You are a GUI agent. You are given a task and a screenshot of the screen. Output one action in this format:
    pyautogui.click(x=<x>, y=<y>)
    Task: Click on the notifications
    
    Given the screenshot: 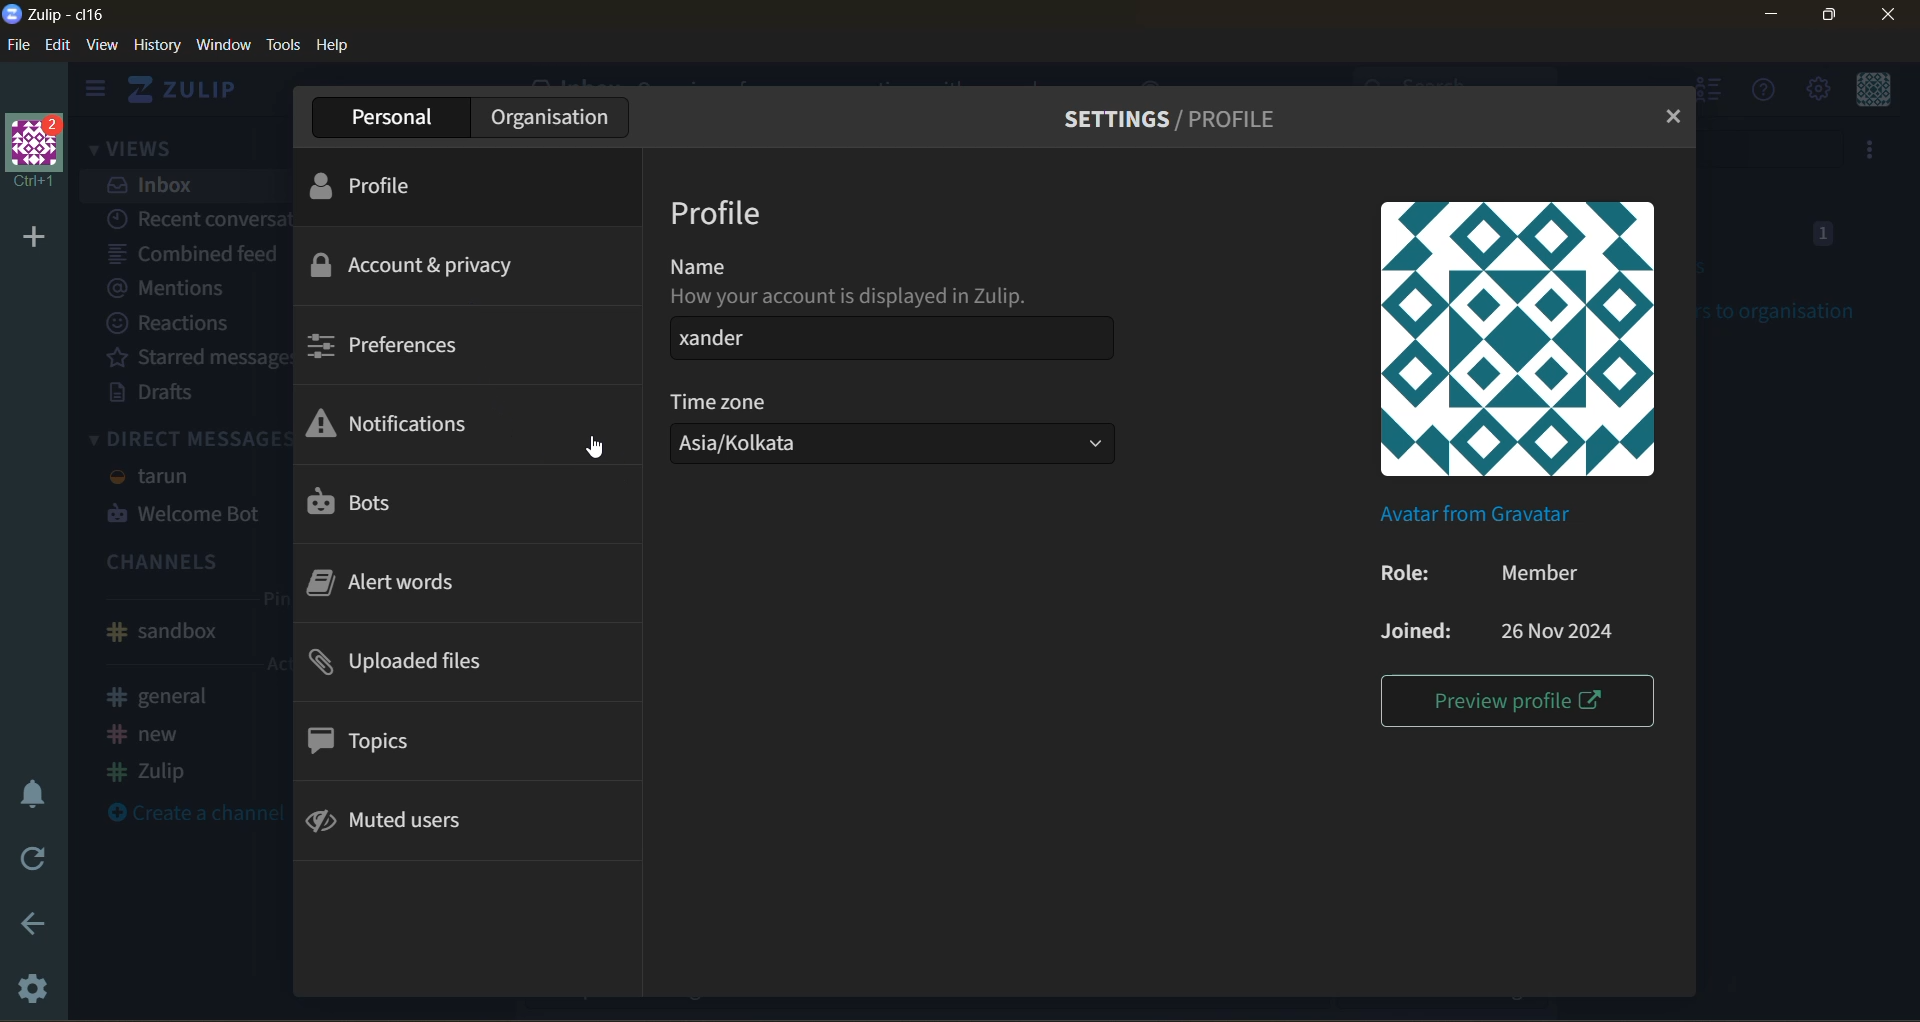 What is the action you would take?
    pyautogui.click(x=396, y=426)
    